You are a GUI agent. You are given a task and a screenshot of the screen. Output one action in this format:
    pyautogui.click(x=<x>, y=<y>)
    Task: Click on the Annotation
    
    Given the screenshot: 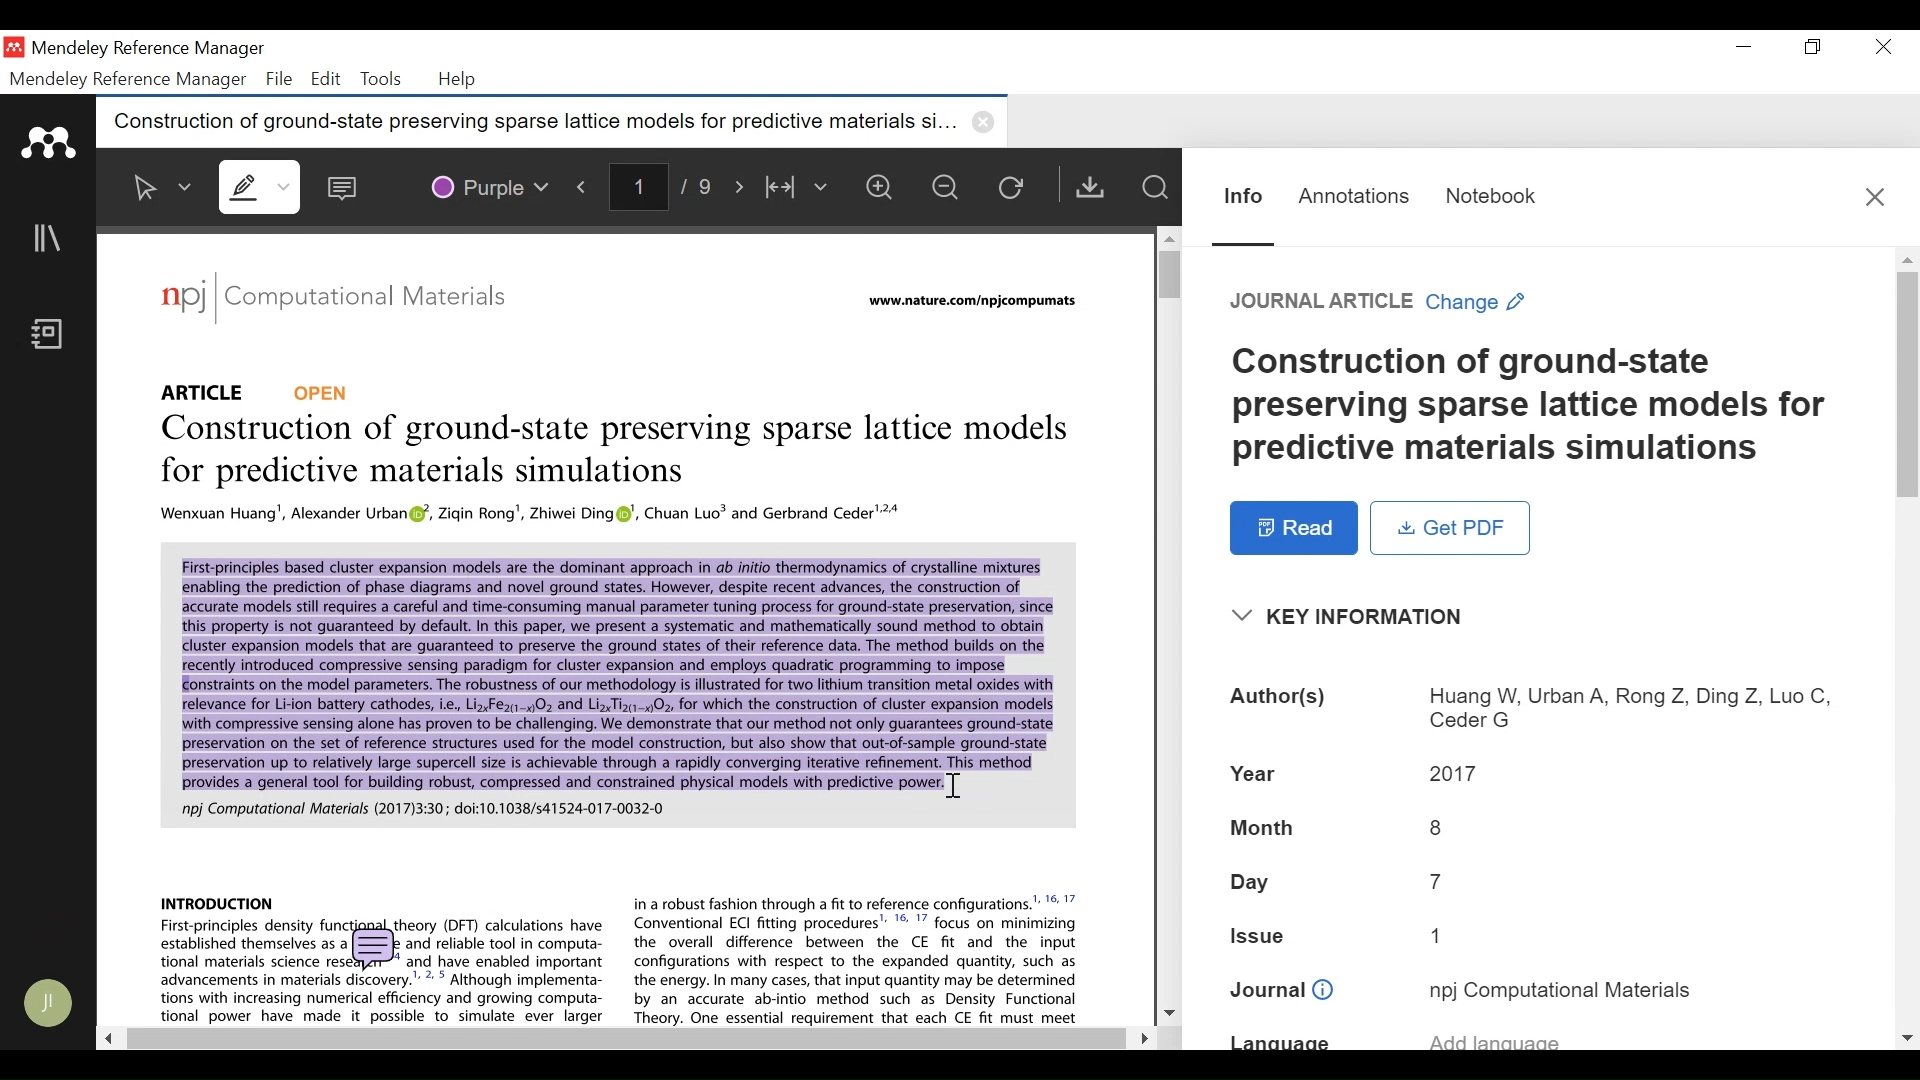 What is the action you would take?
    pyautogui.click(x=1354, y=196)
    